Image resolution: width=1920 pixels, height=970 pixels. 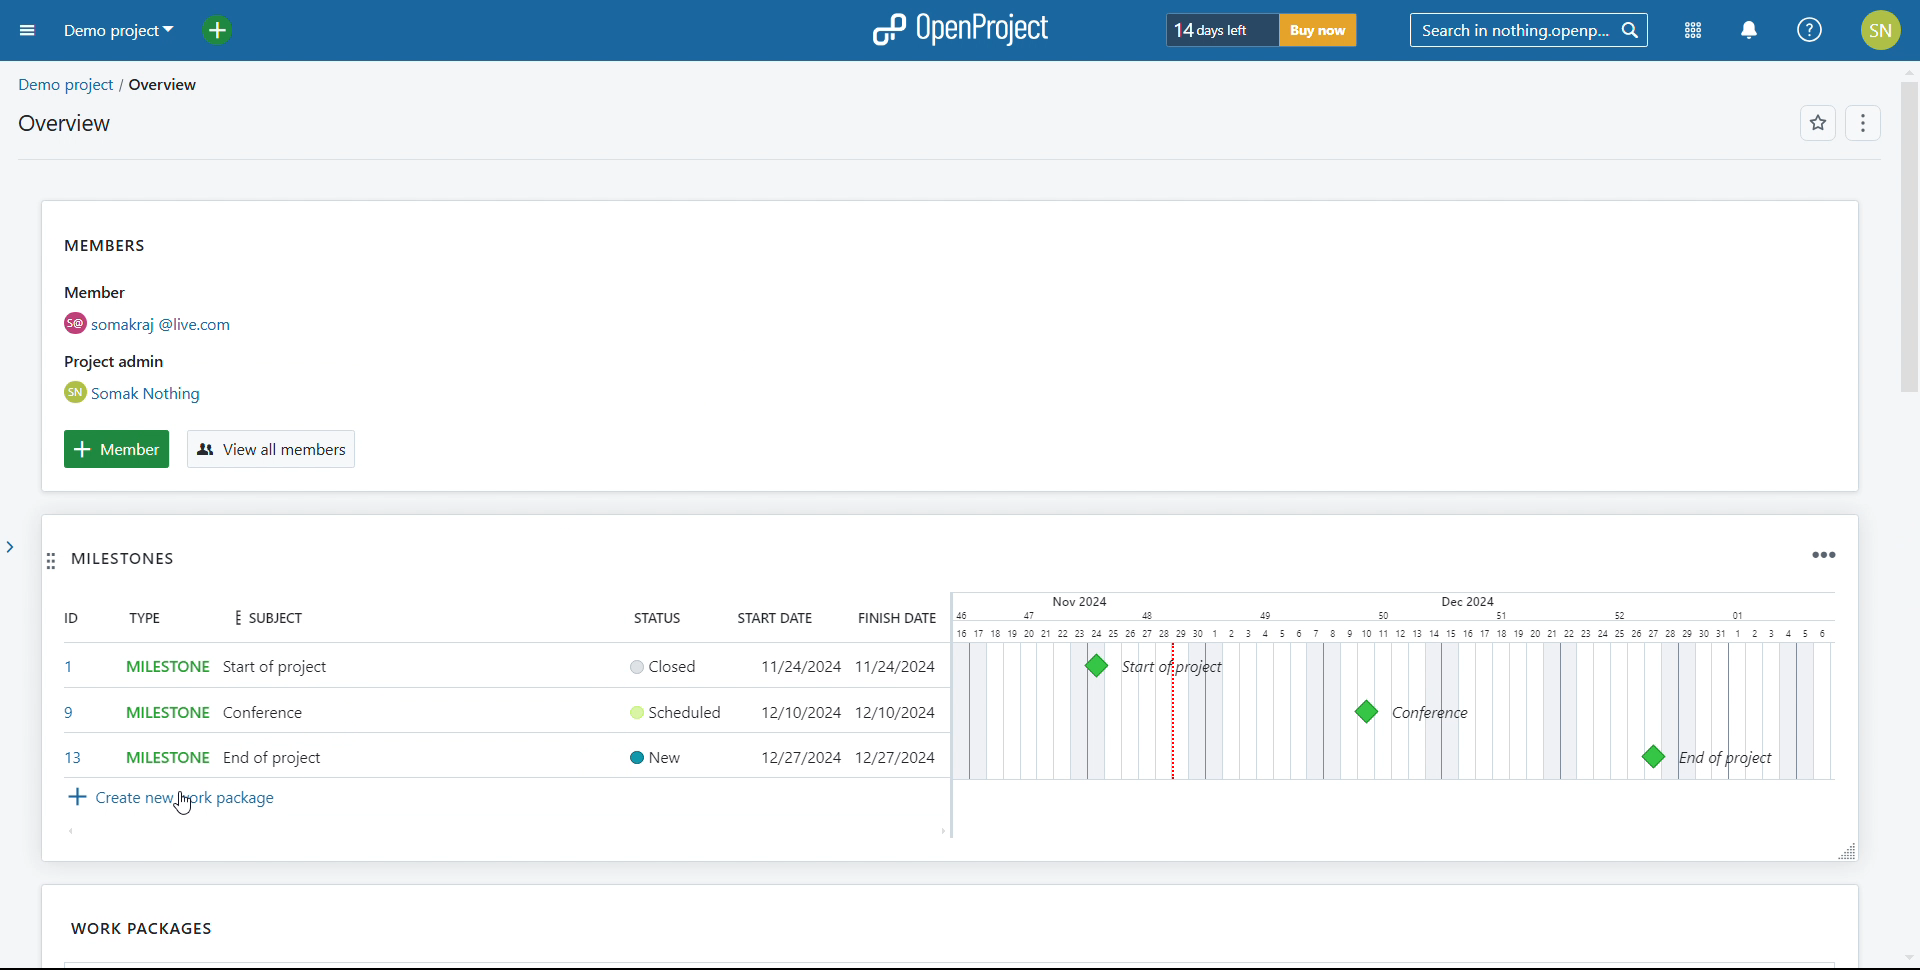 I want to click on members, so click(x=184, y=319).